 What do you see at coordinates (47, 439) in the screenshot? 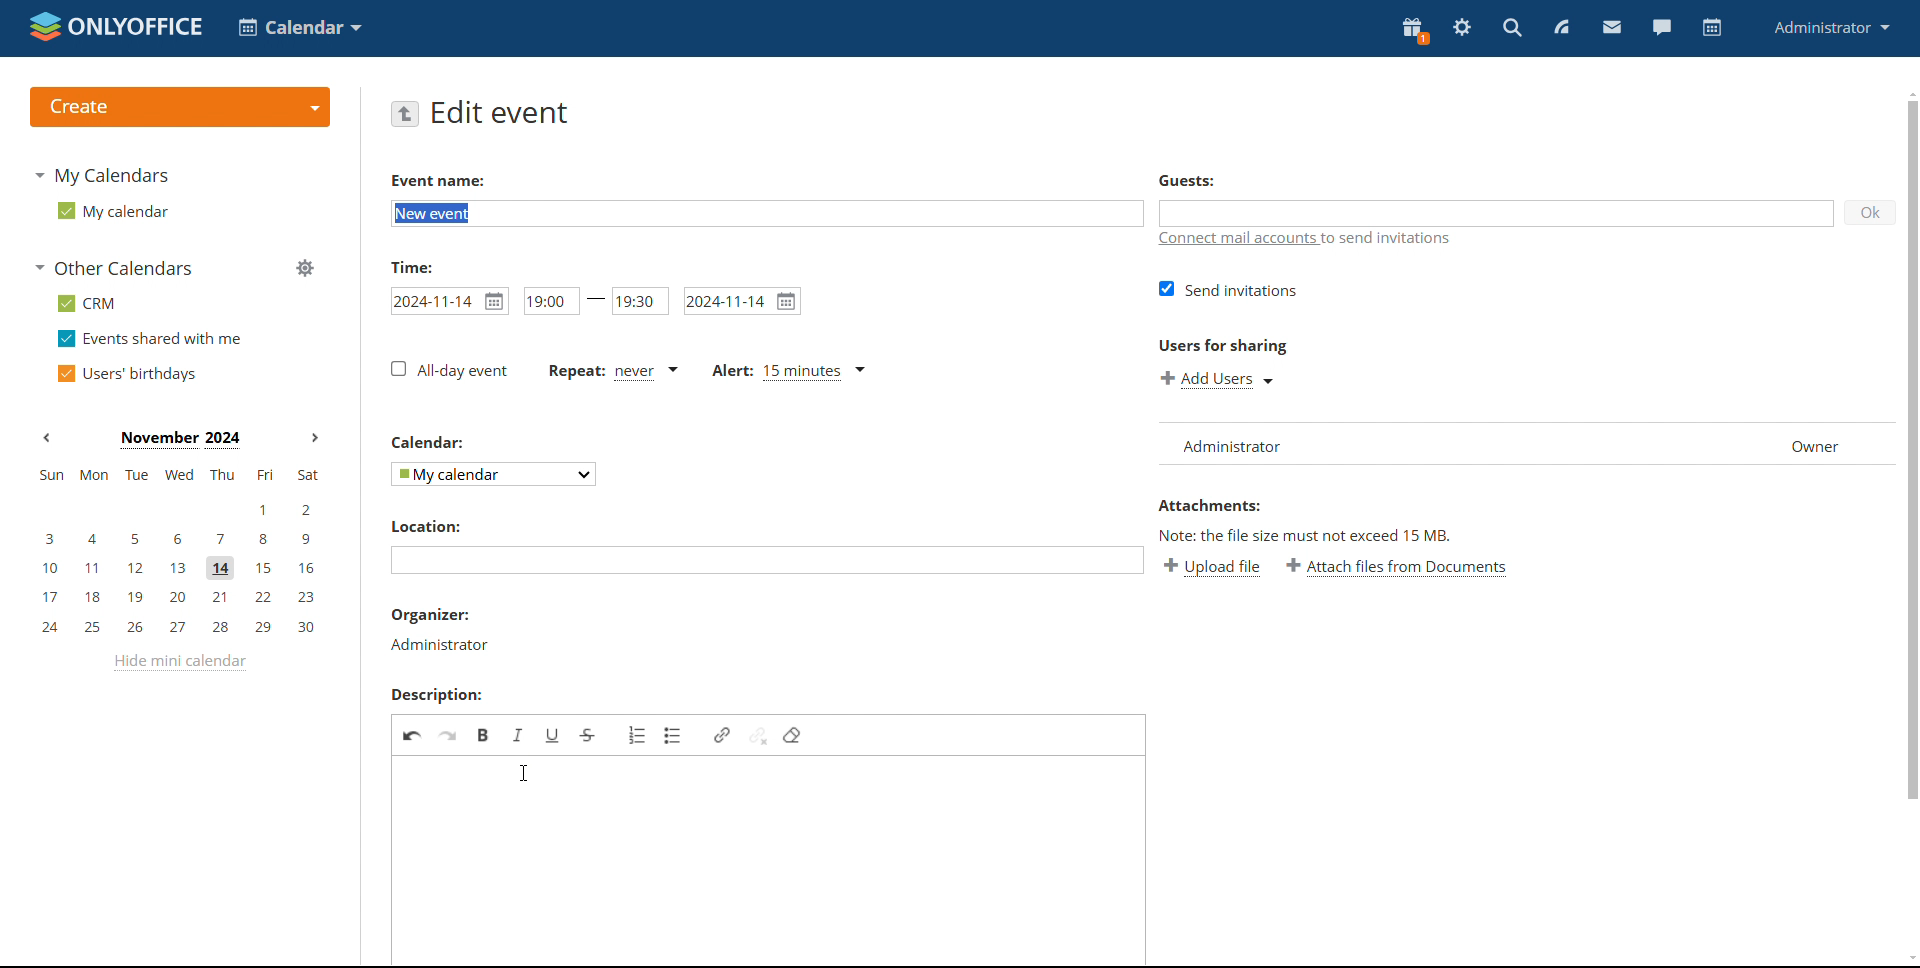
I see `previous month` at bounding box center [47, 439].